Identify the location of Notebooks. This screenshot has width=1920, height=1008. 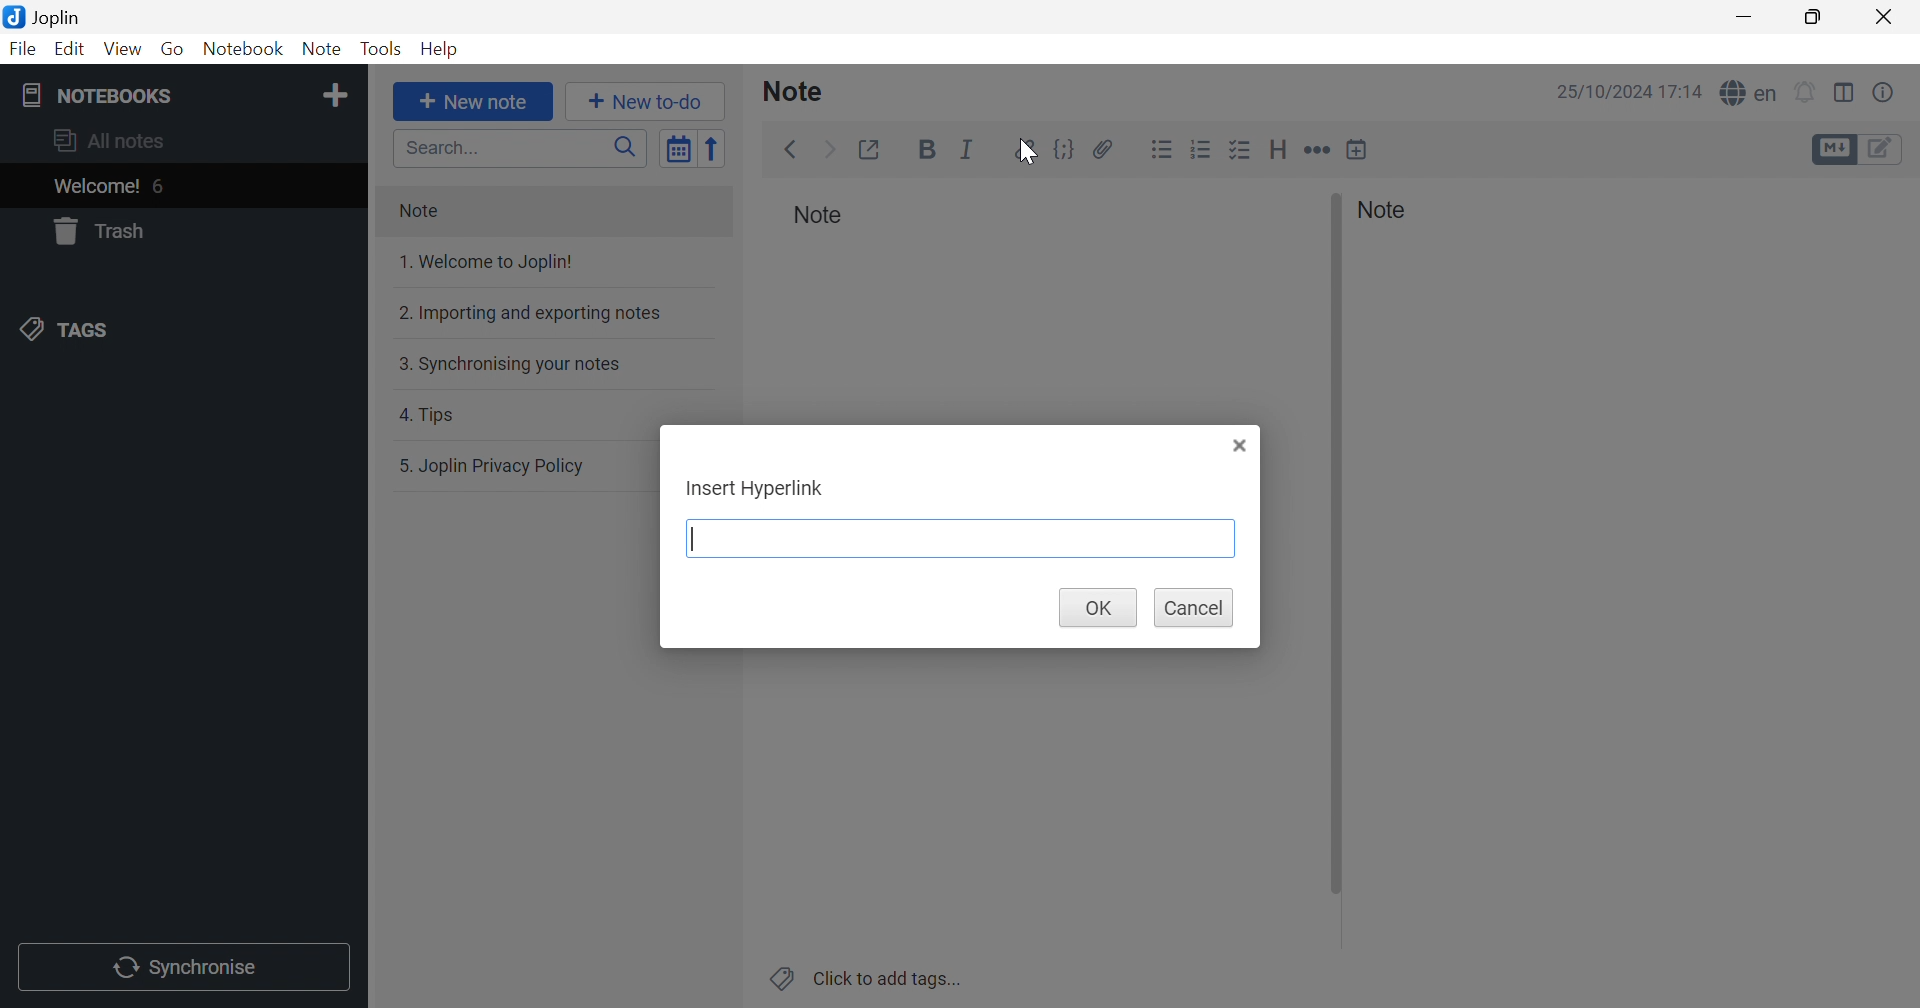
(157, 95).